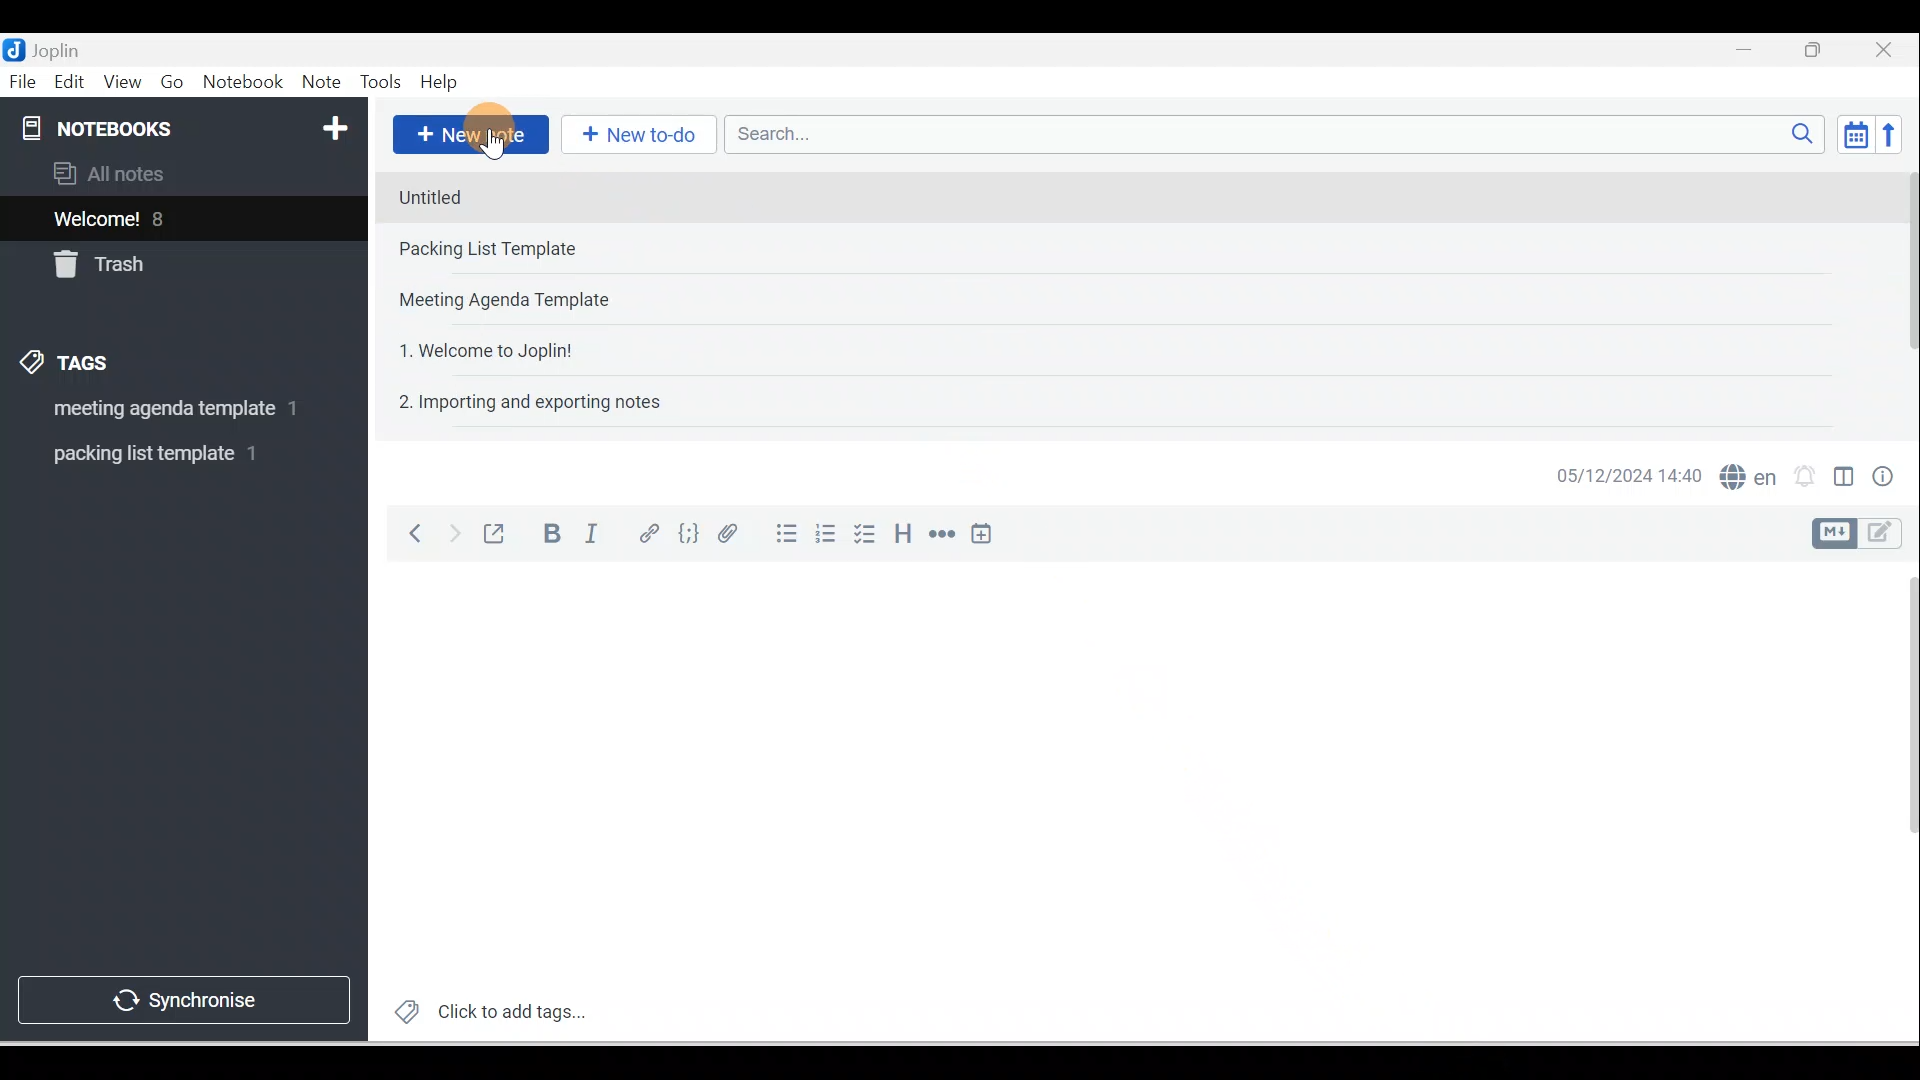 The image size is (1920, 1080). Describe the element at coordinates (1625, 476) in the screenshot. I see `Date & time` at that location.